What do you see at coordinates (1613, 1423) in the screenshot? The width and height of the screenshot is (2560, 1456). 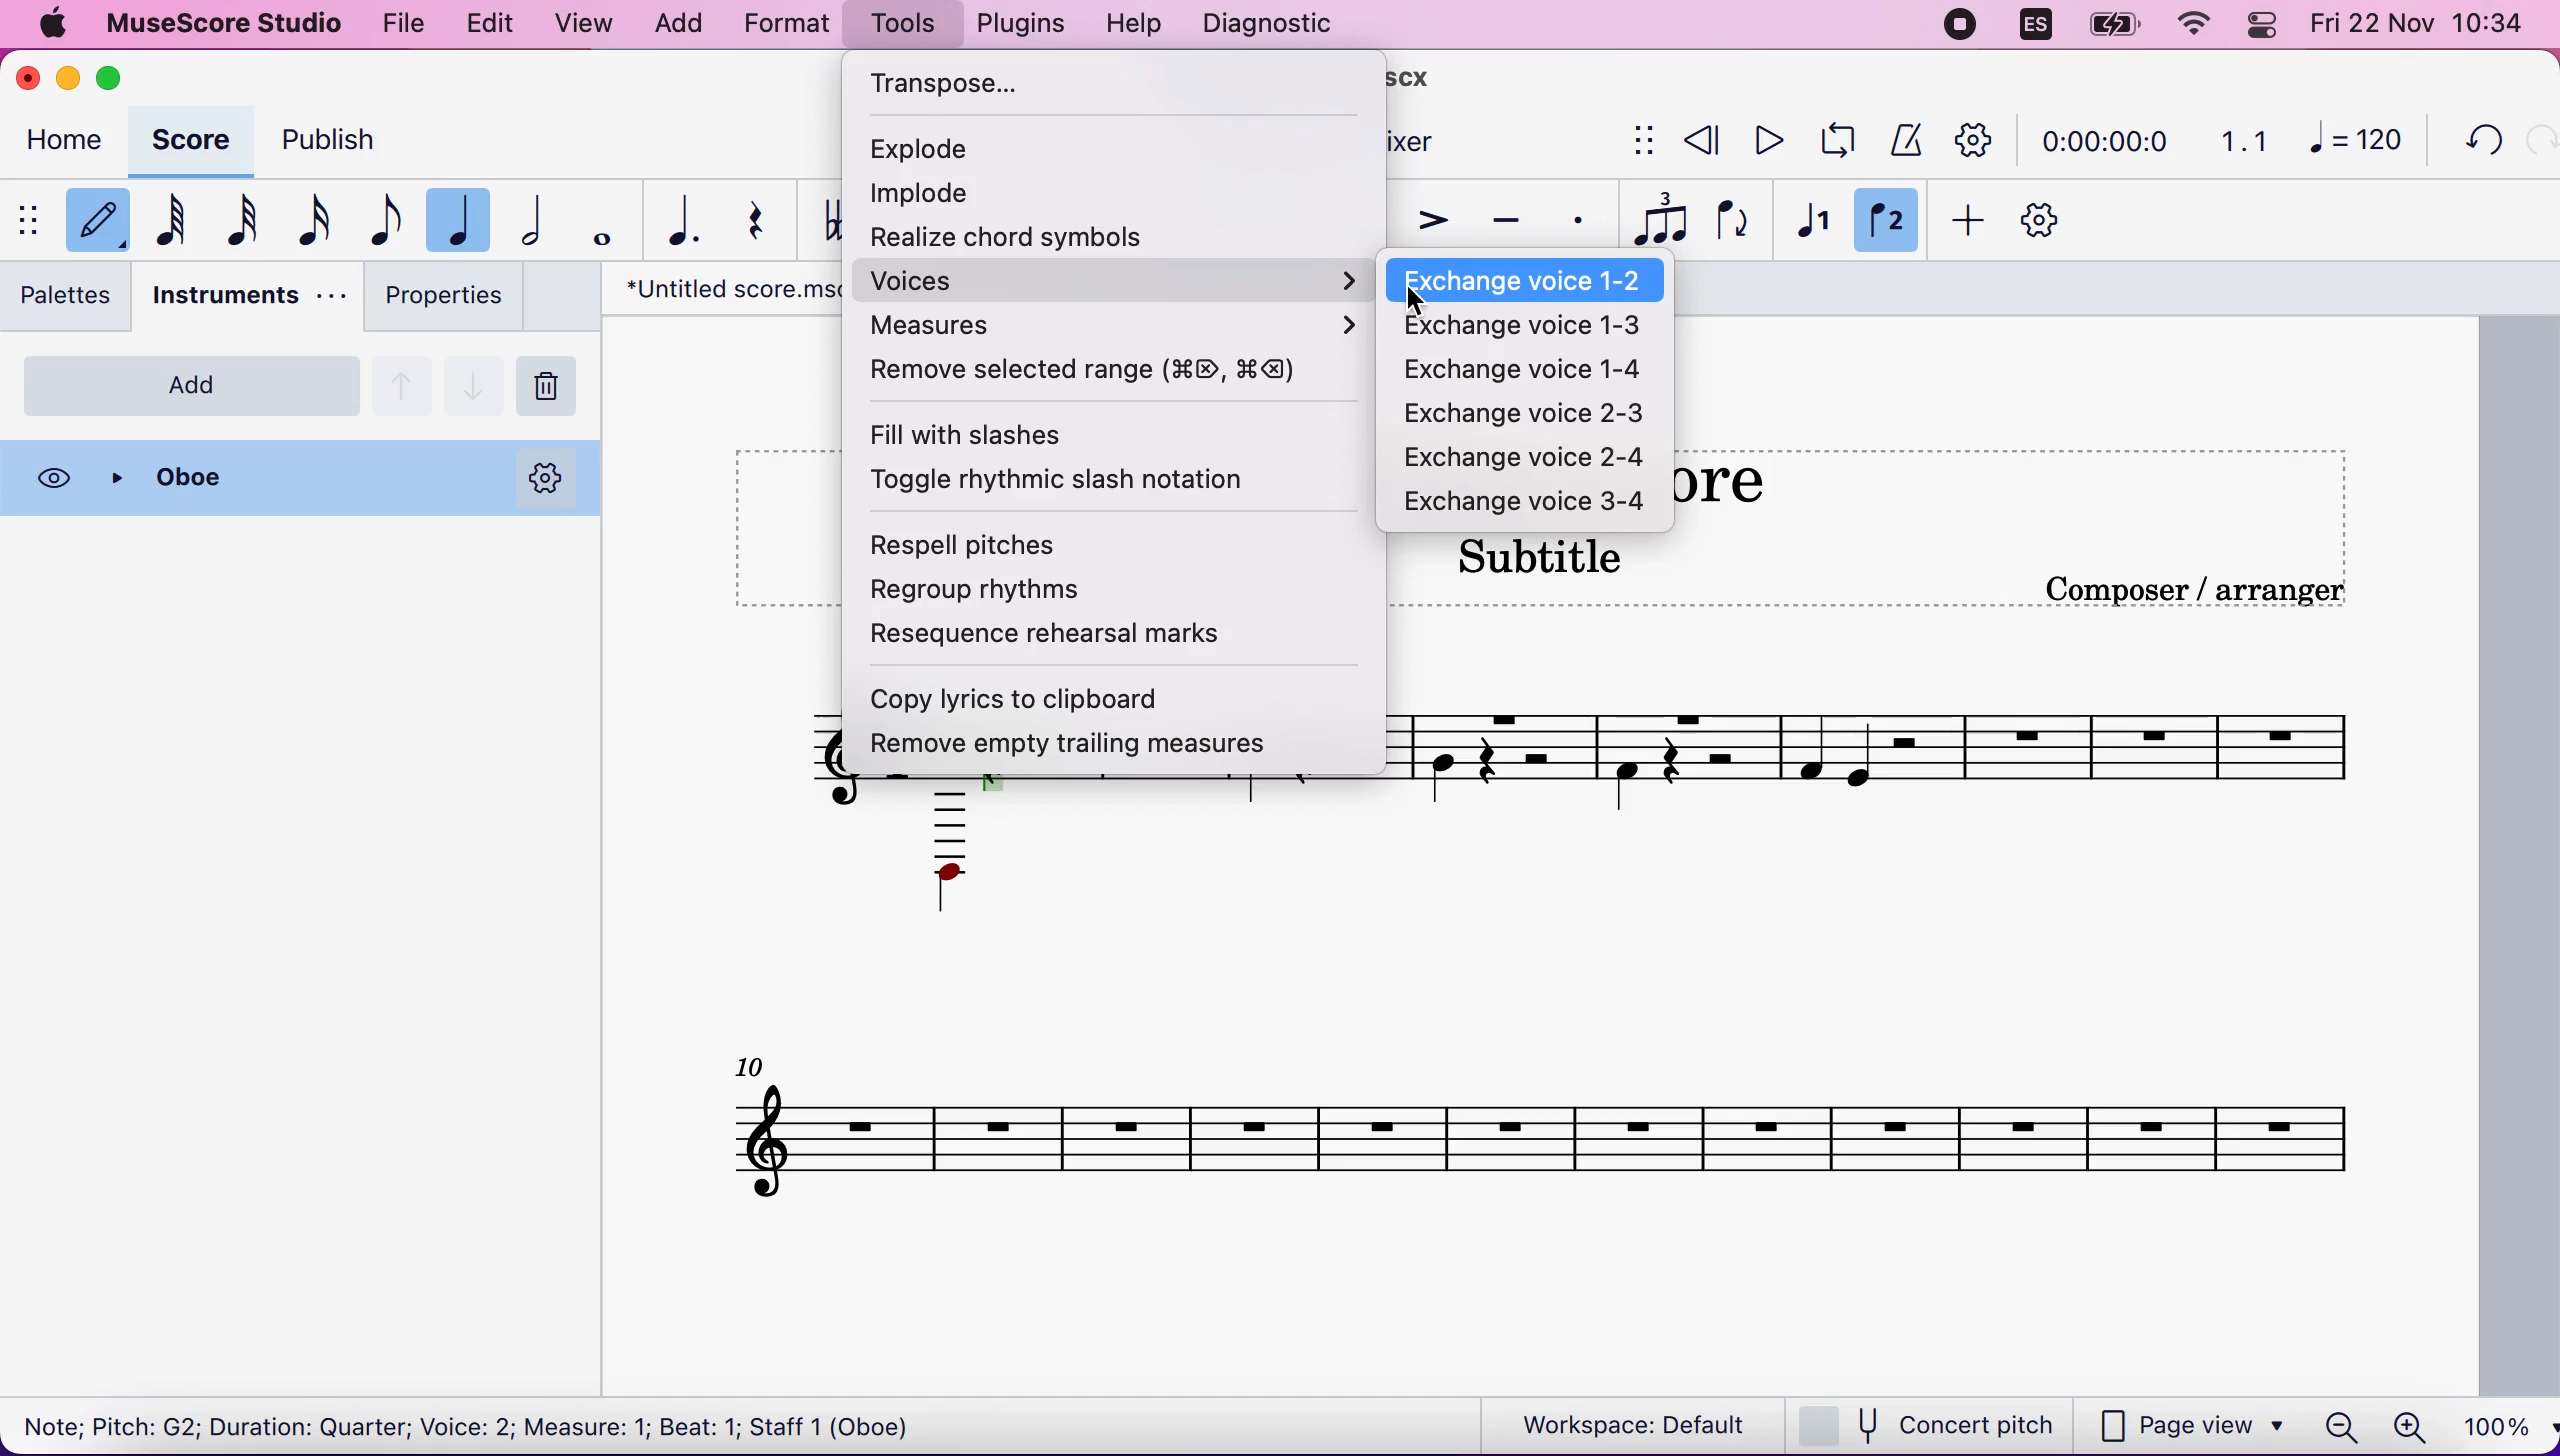 I see `workspace: default` at bounding box center [1613, 1423].